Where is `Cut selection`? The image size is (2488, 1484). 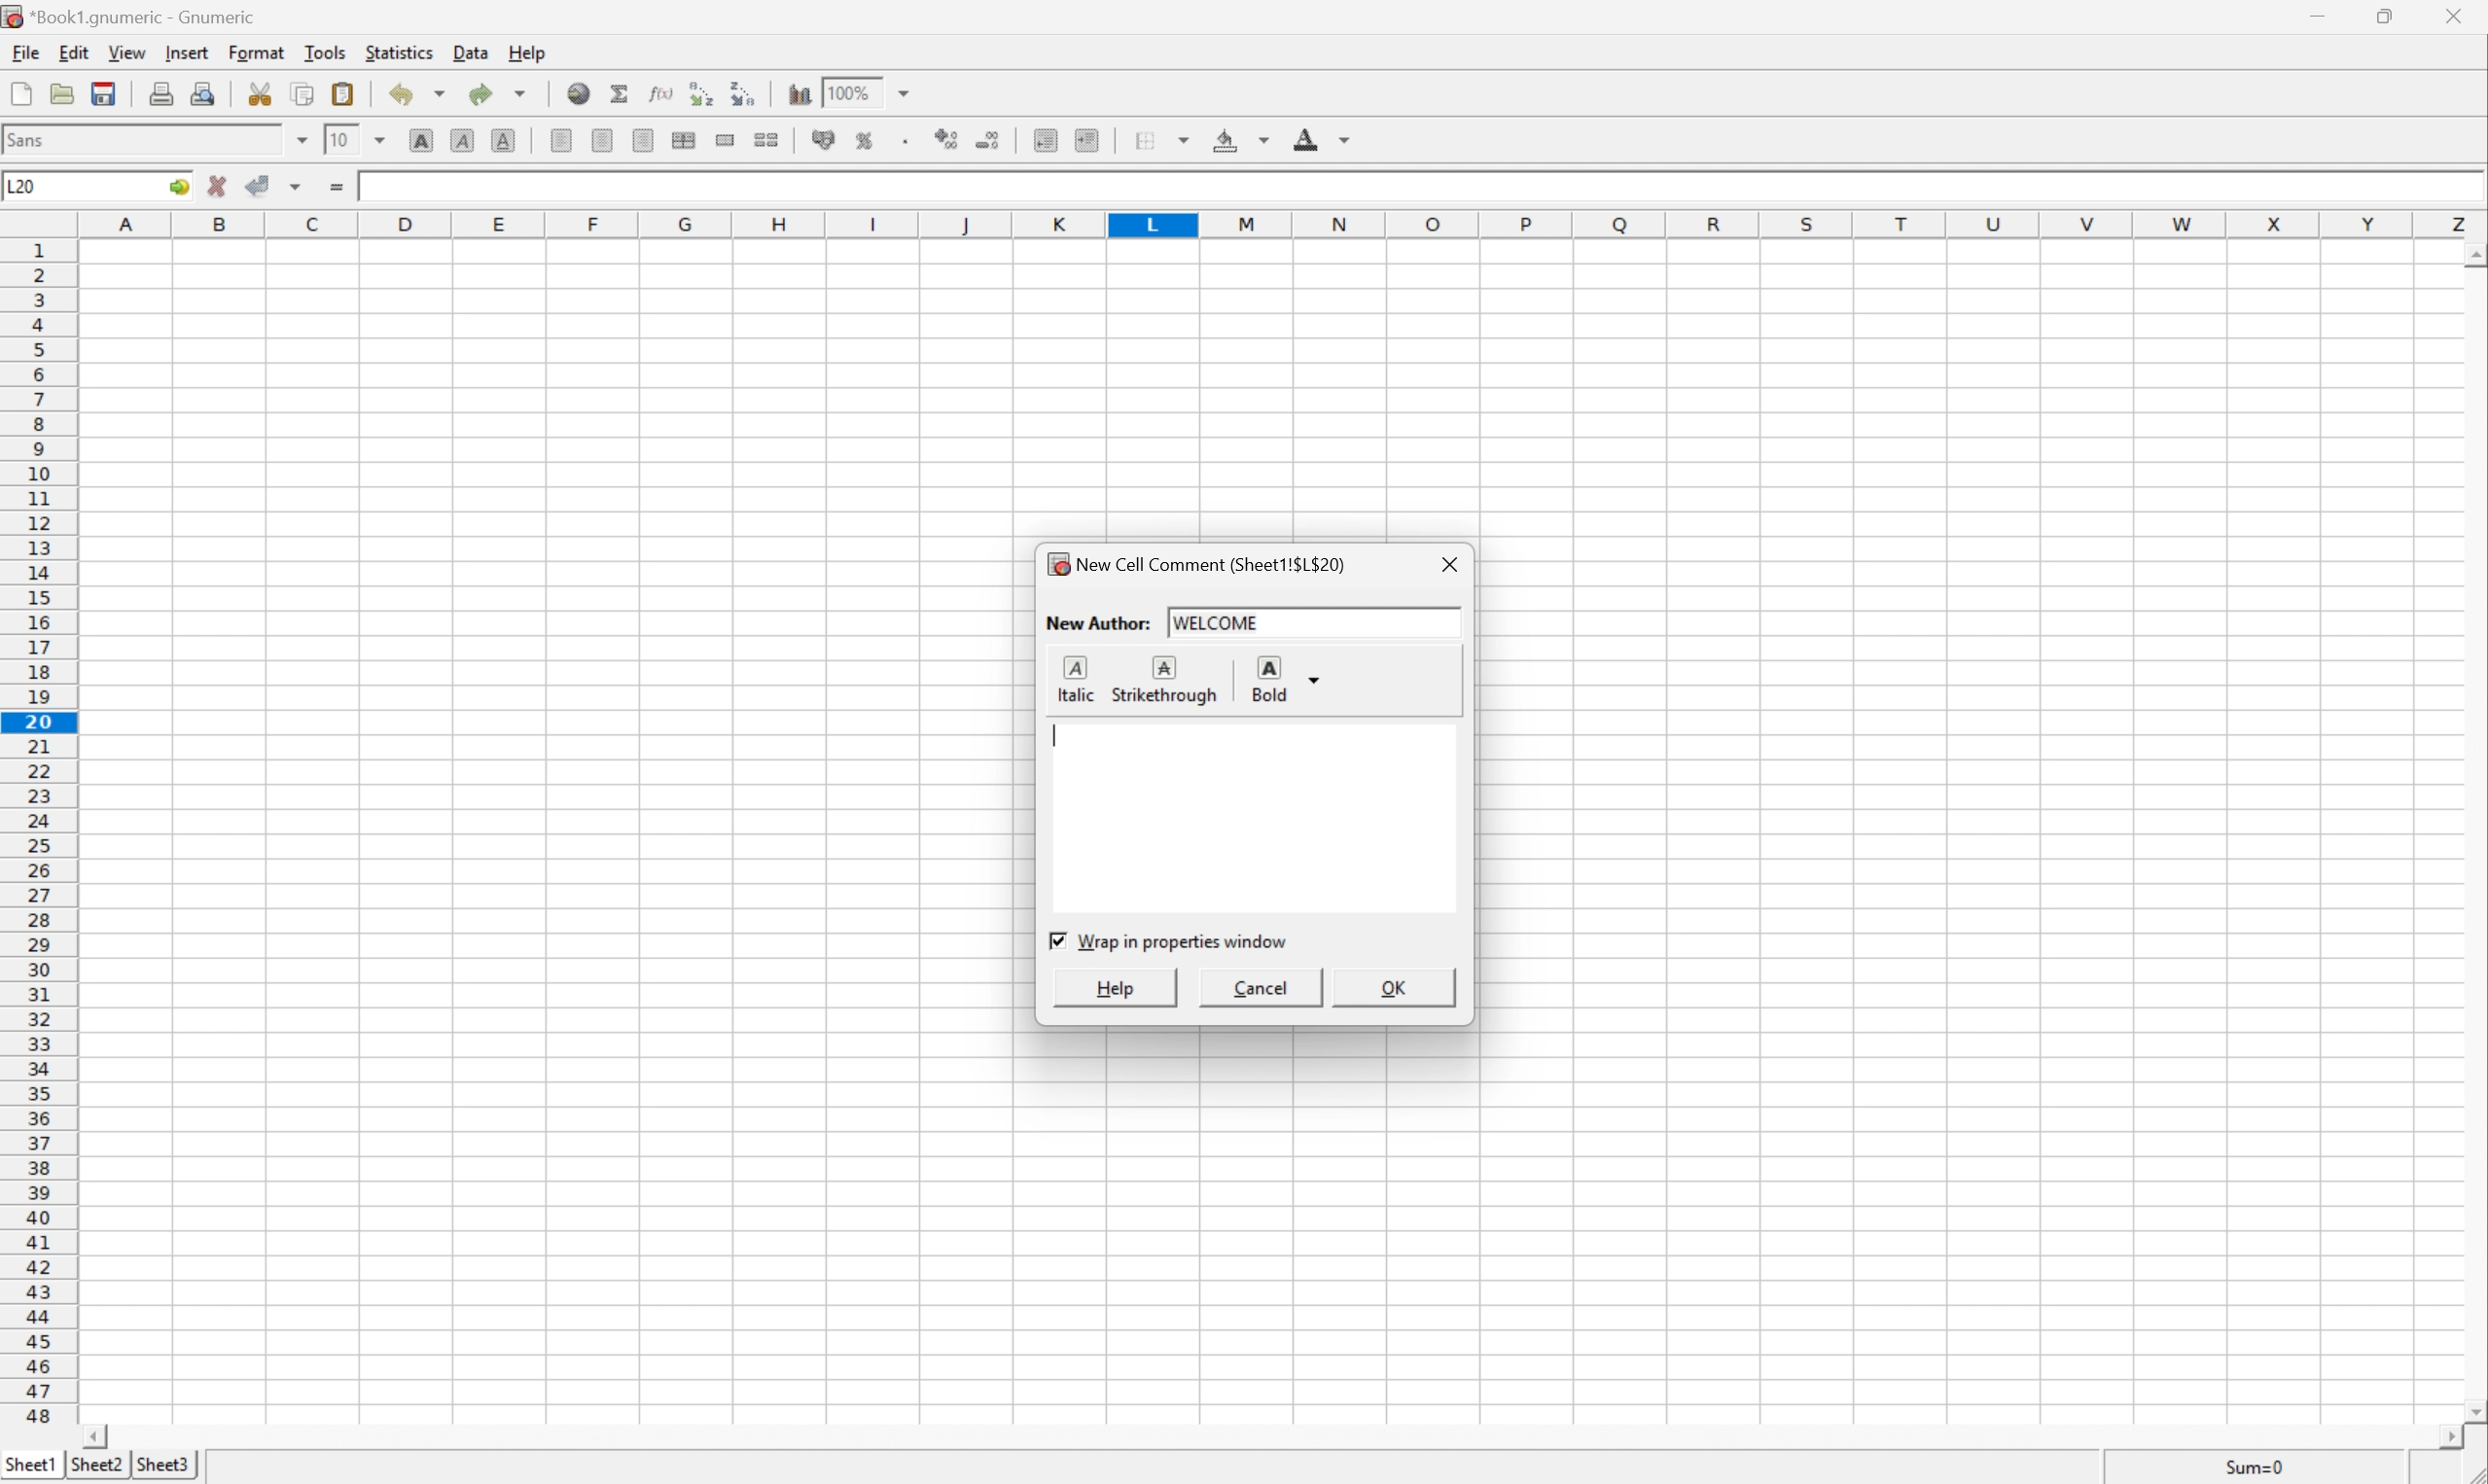
Cut selection is located at coordinates (265, 92).